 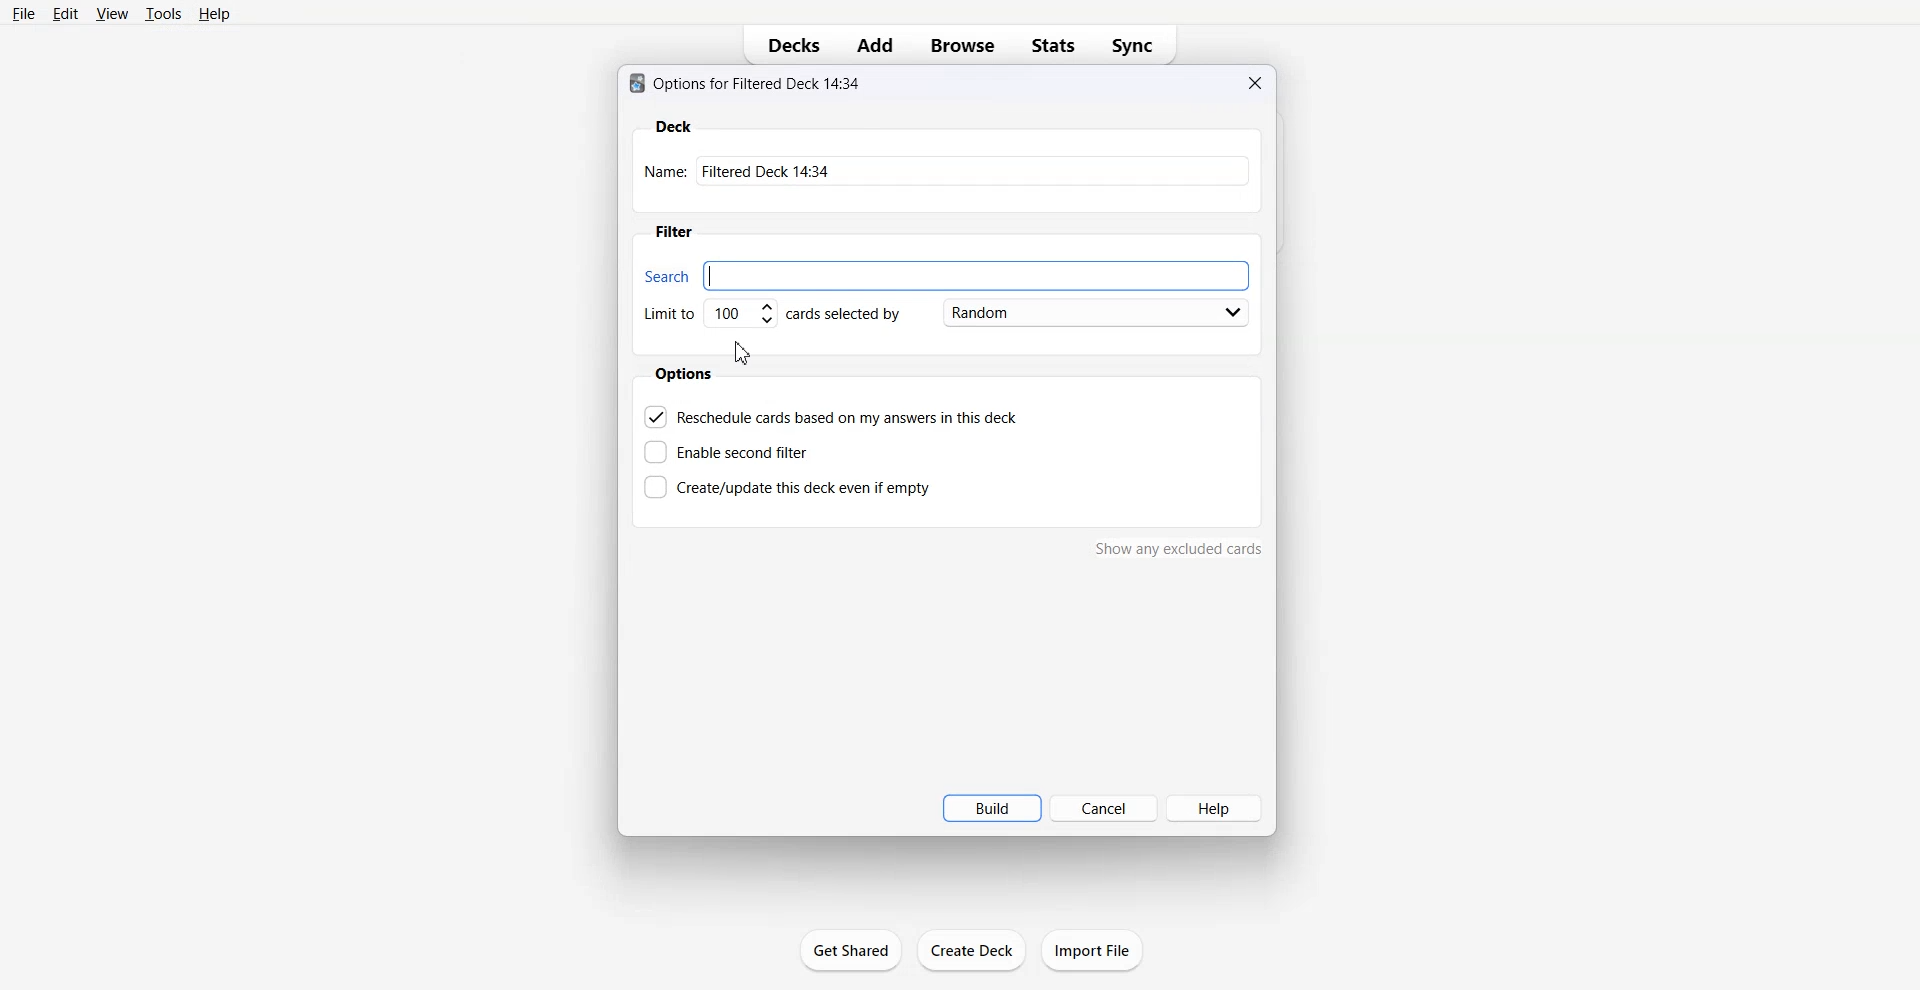 What do you see at coordinates (113, 13) in the screenshot?
I see `View` at bounding box center [113, 13].